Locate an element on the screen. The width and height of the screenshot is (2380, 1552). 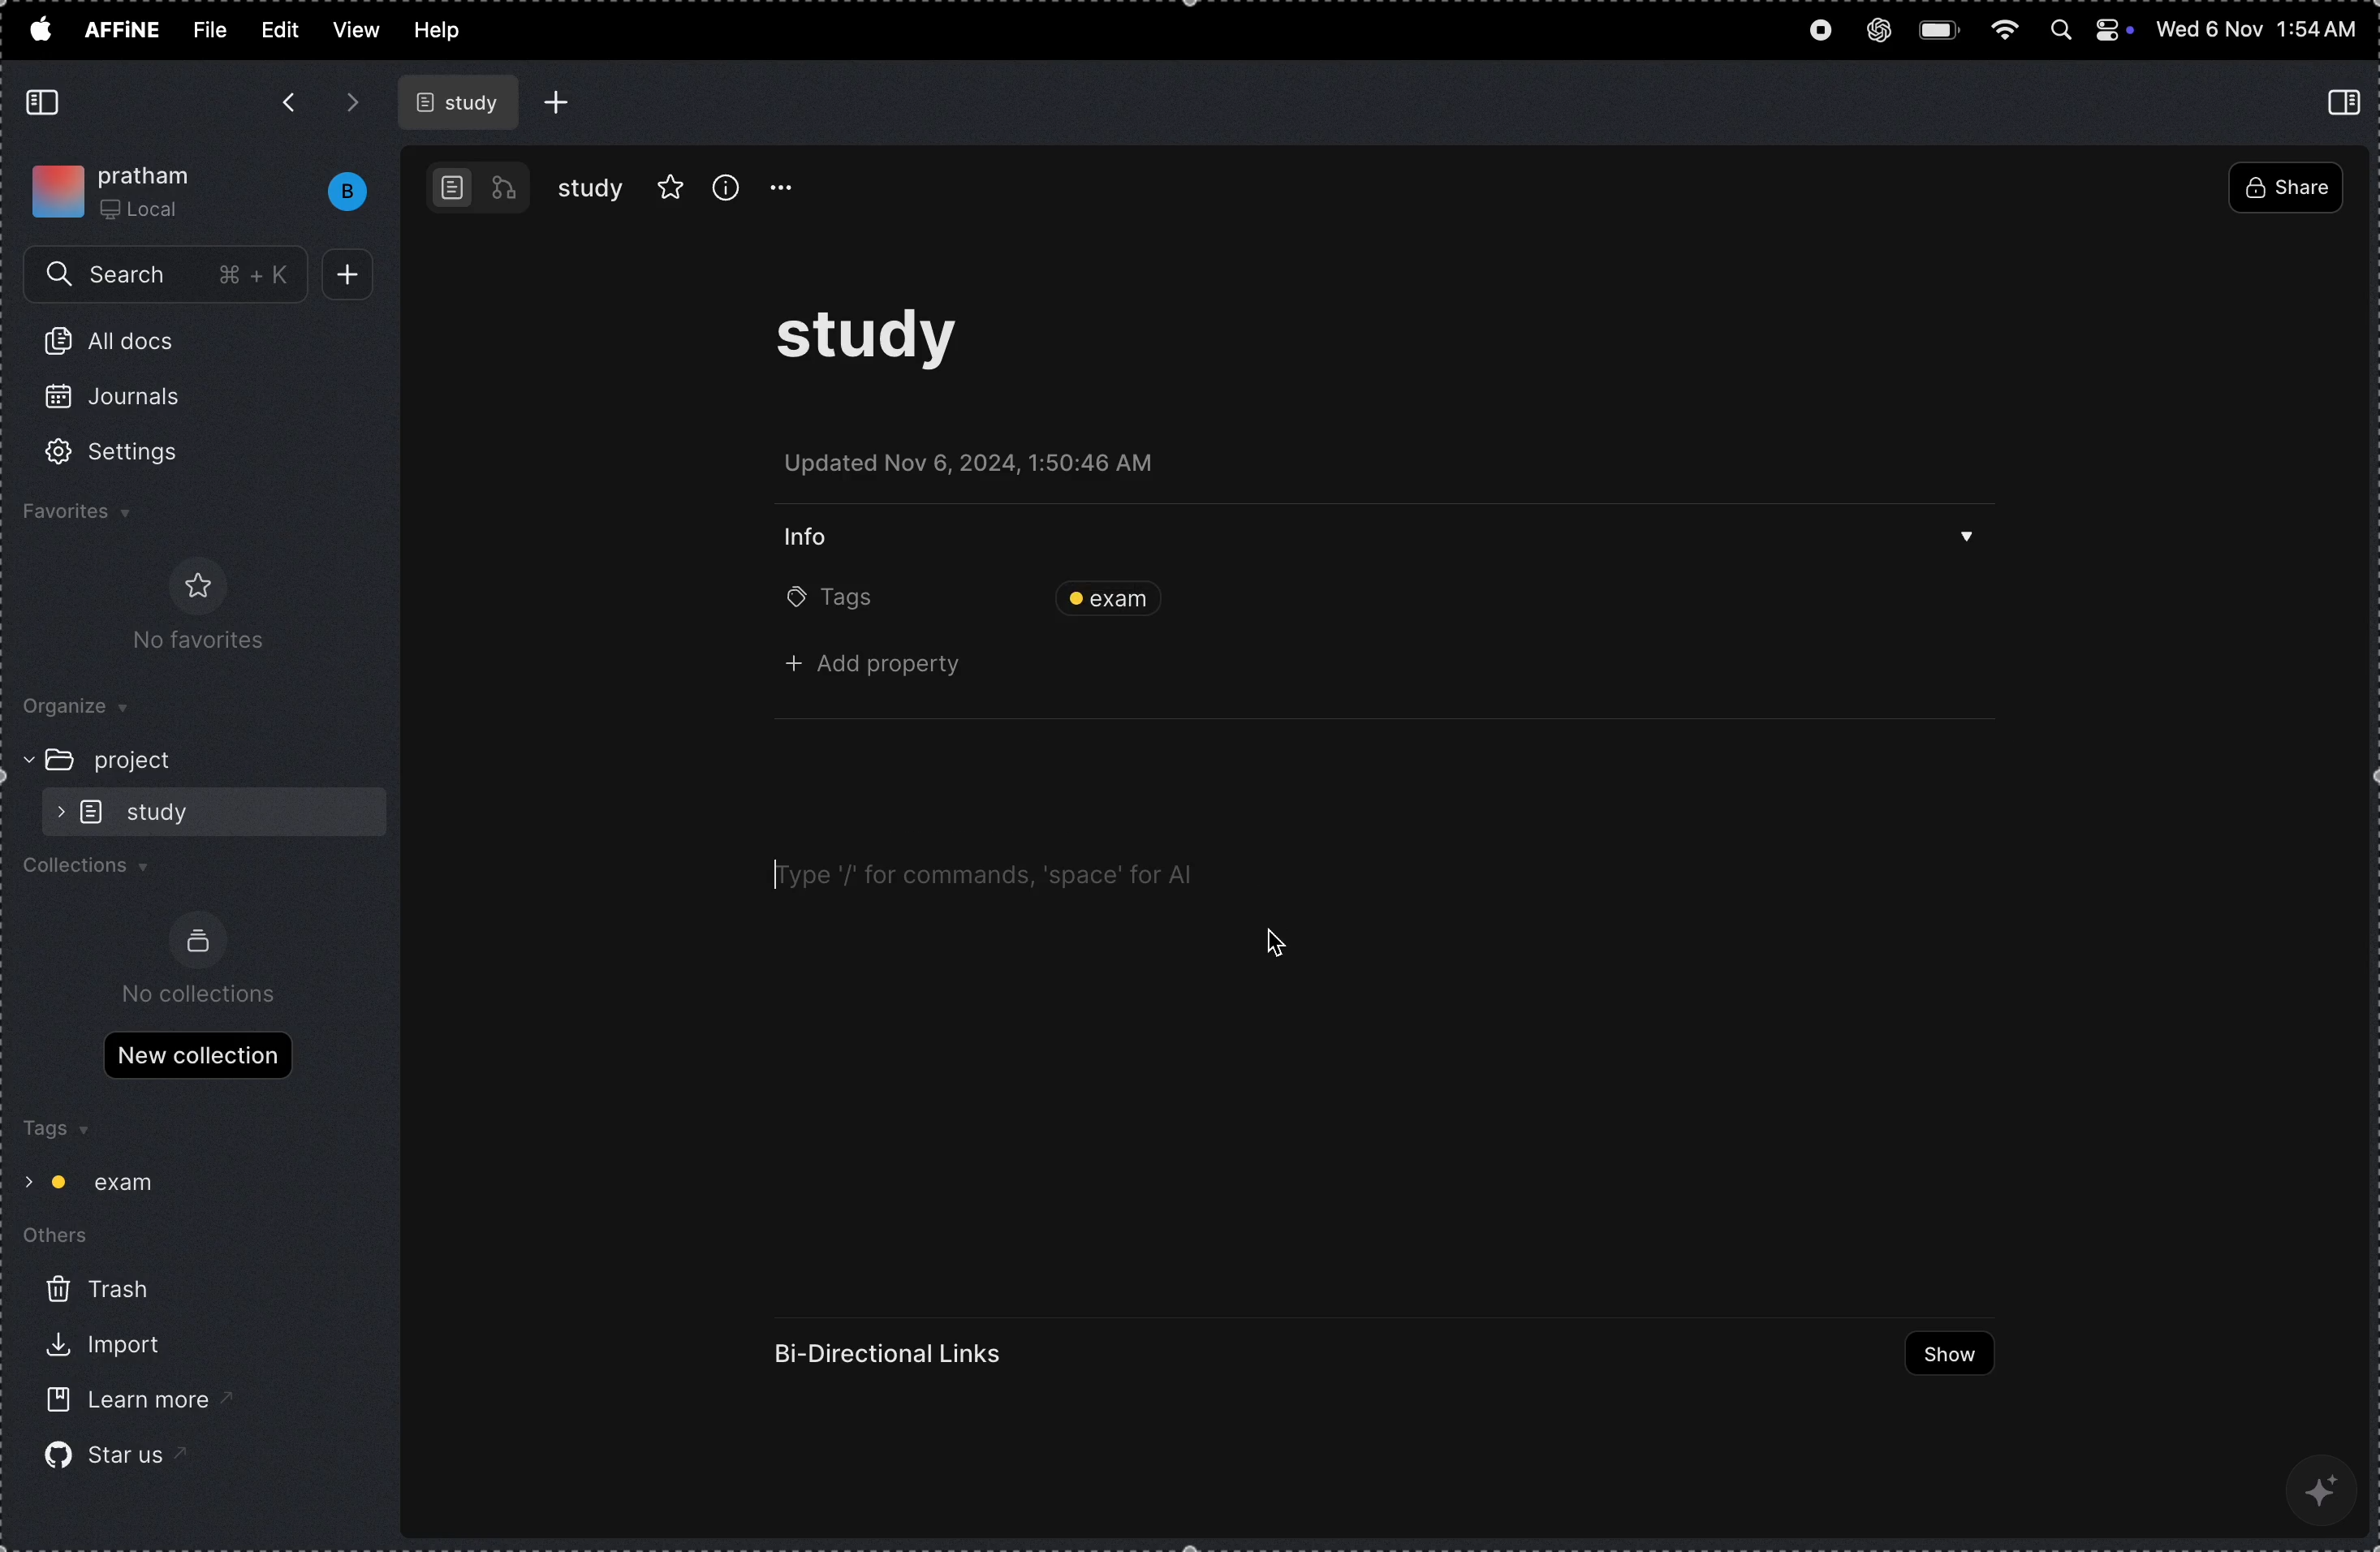
organize is located at coordinates (91, 709).